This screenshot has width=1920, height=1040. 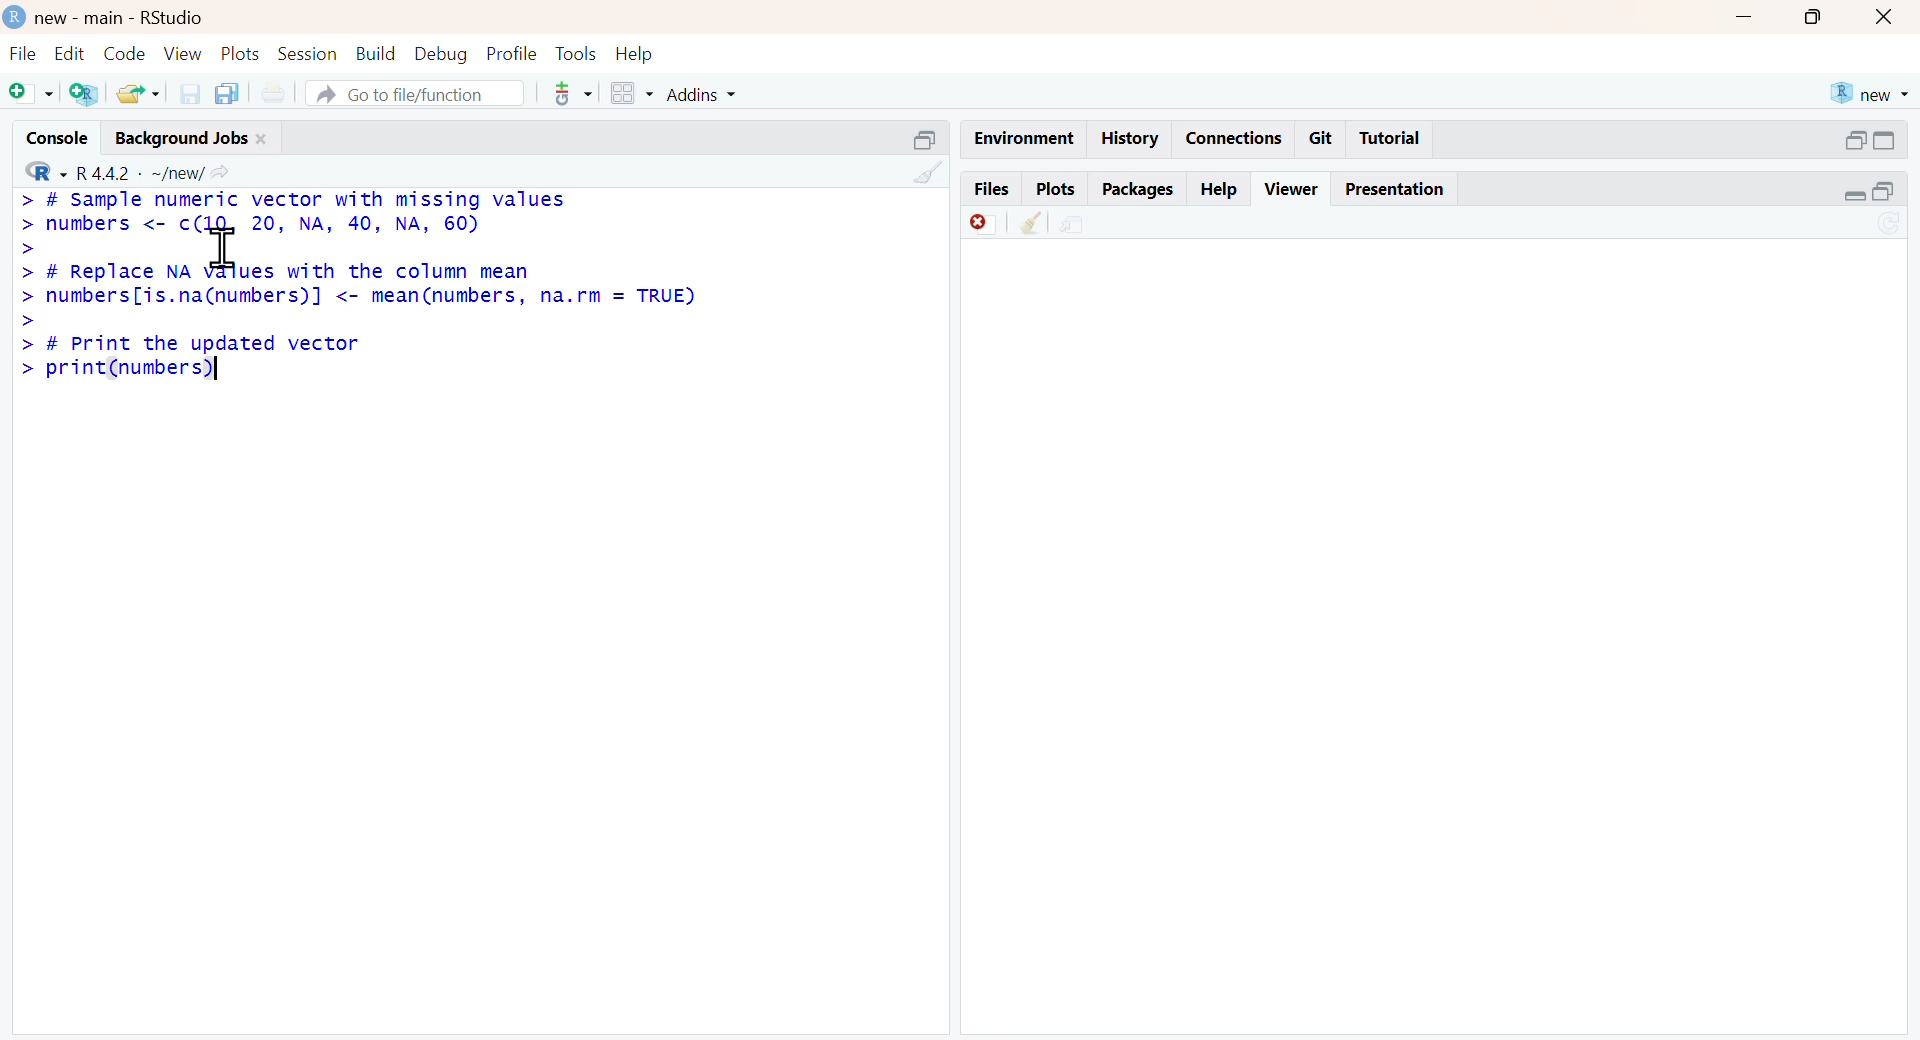 I want to click on viewer, so click(x=1292, y=189).